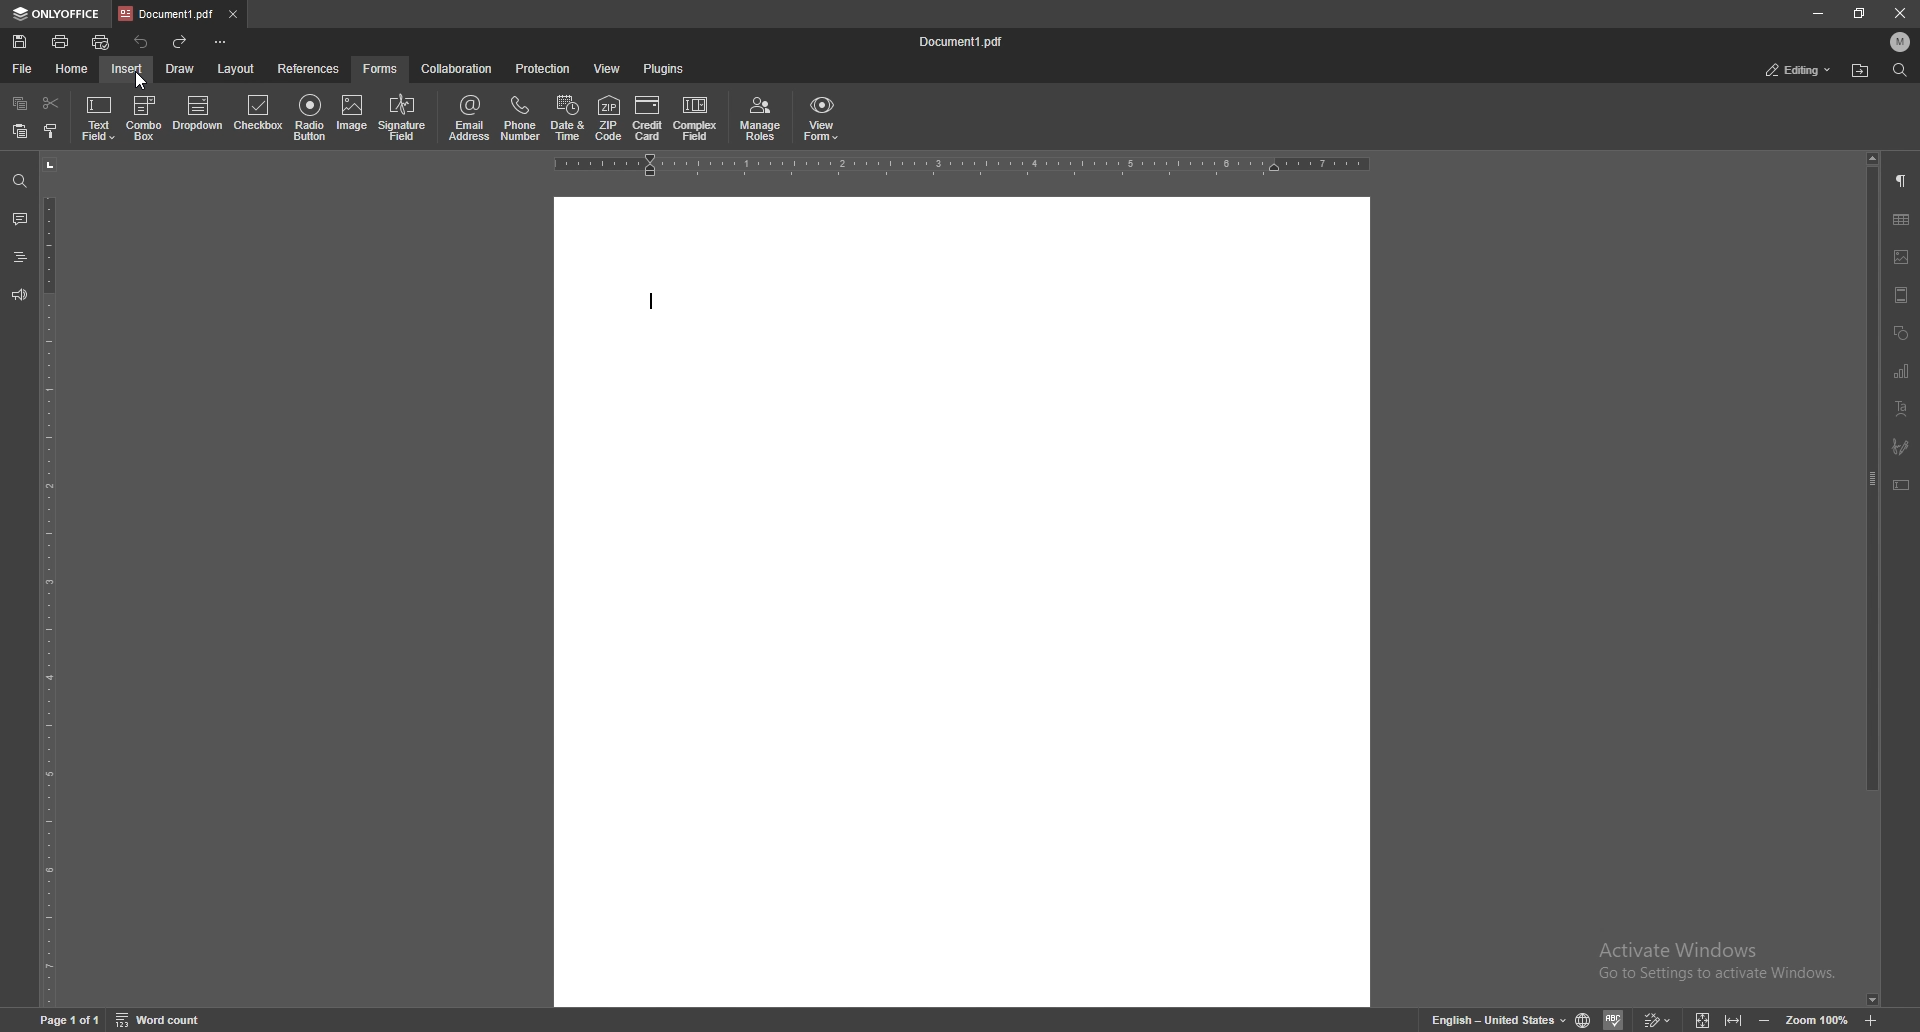 The width and height of the screenshot is (1920, 1032). I want to click on vertical scale, so click(46, 580).